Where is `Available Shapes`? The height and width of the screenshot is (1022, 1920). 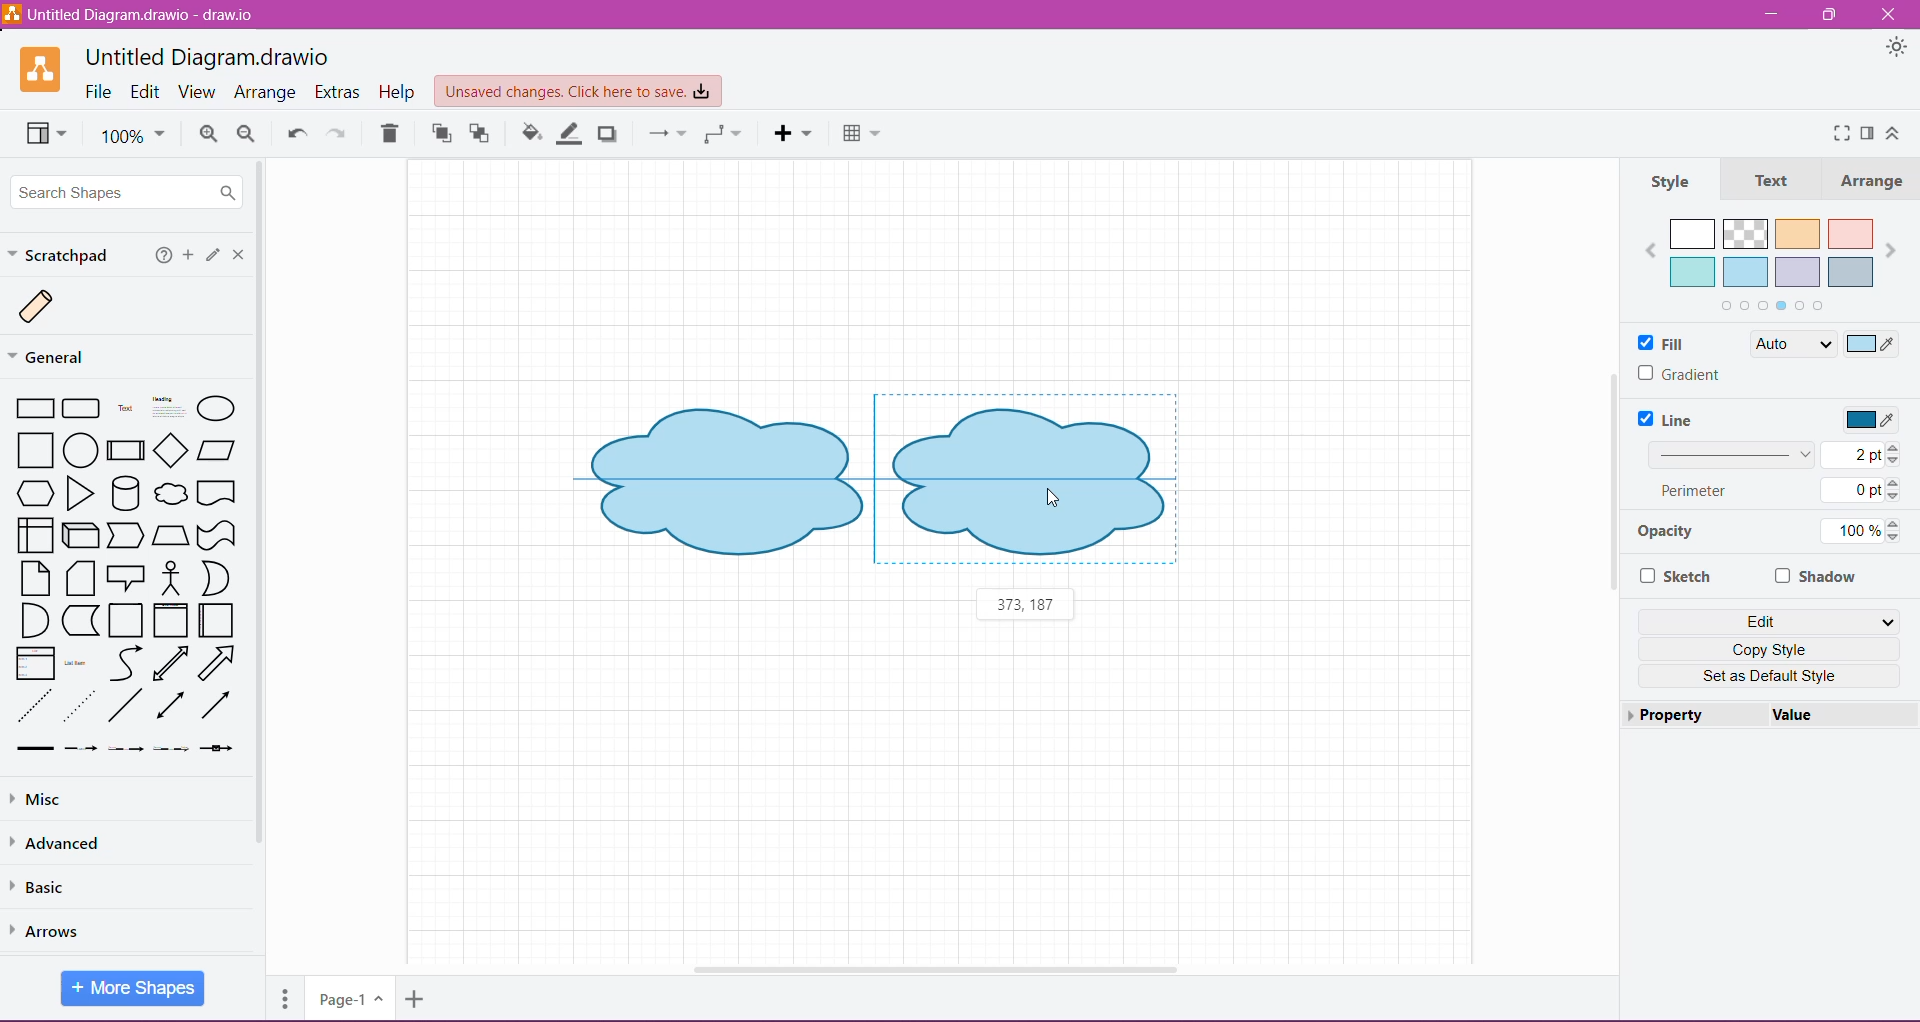 Available Shapes is located at coordinates (132, 577).